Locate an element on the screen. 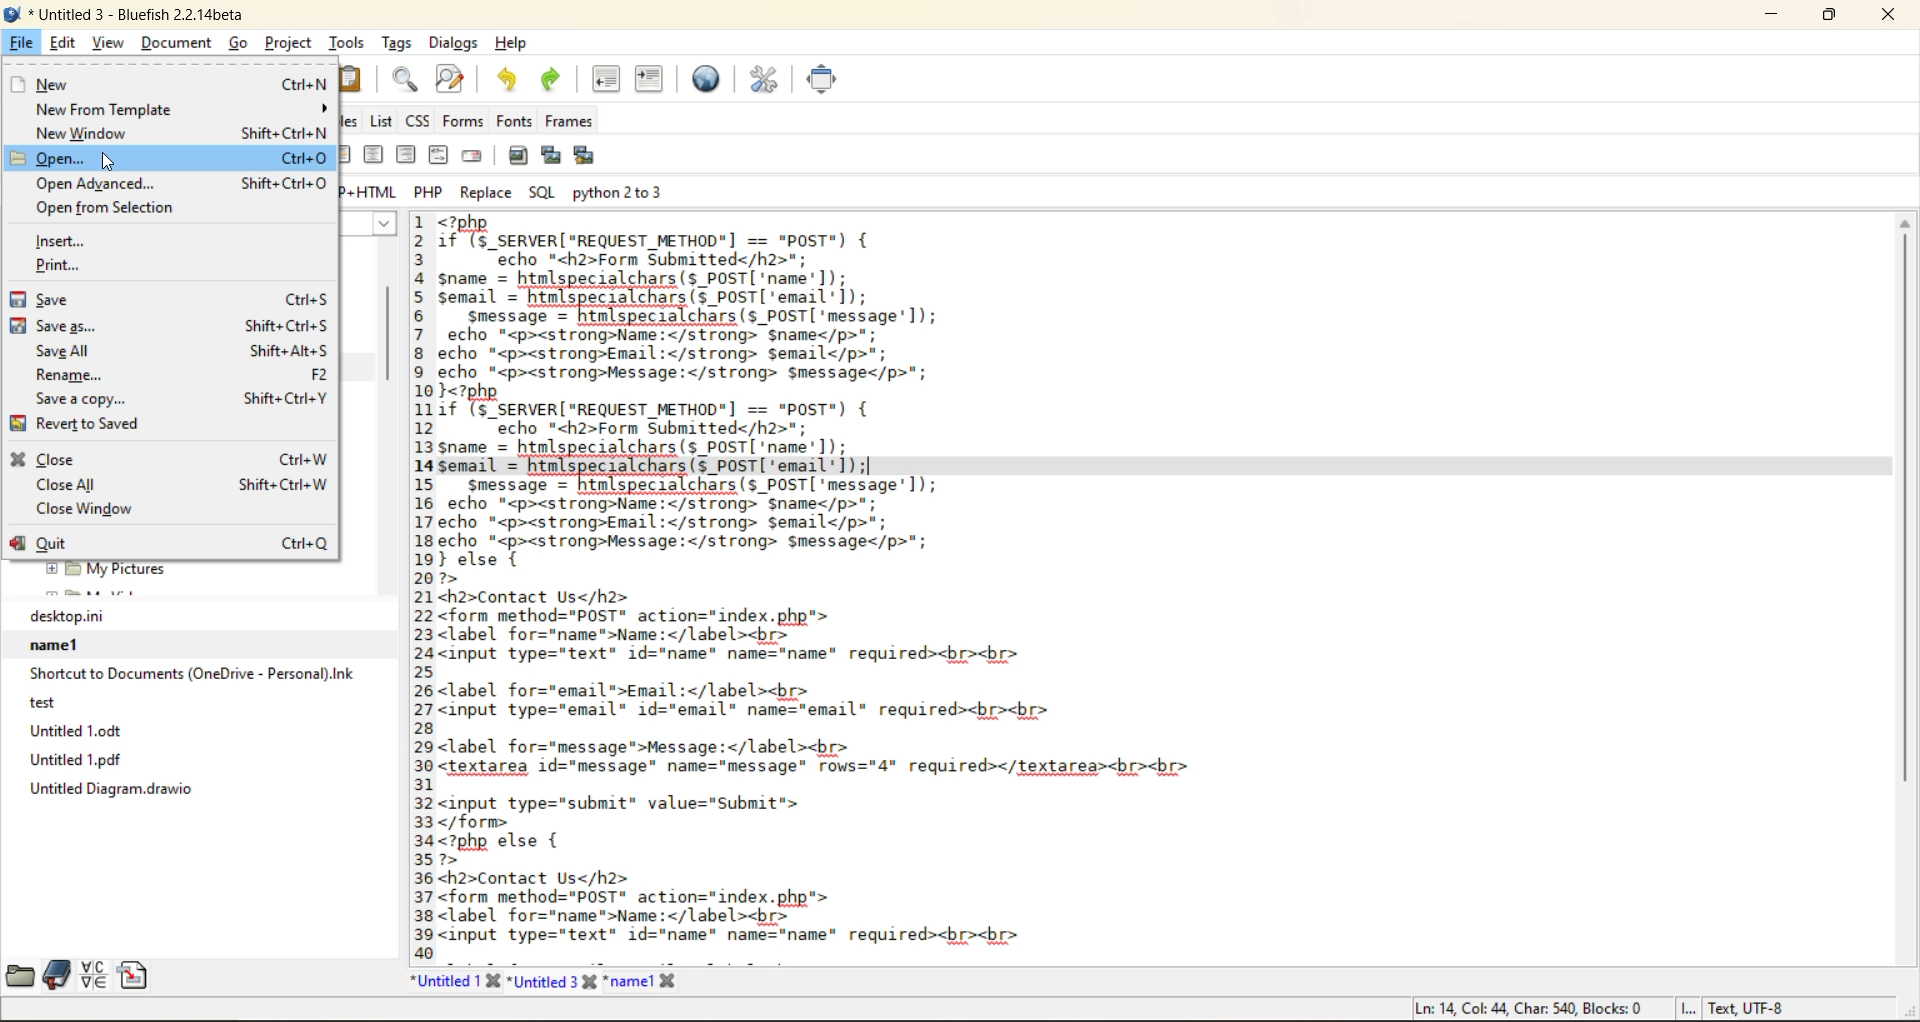  metadata is located at coordinates (1600, 1009).